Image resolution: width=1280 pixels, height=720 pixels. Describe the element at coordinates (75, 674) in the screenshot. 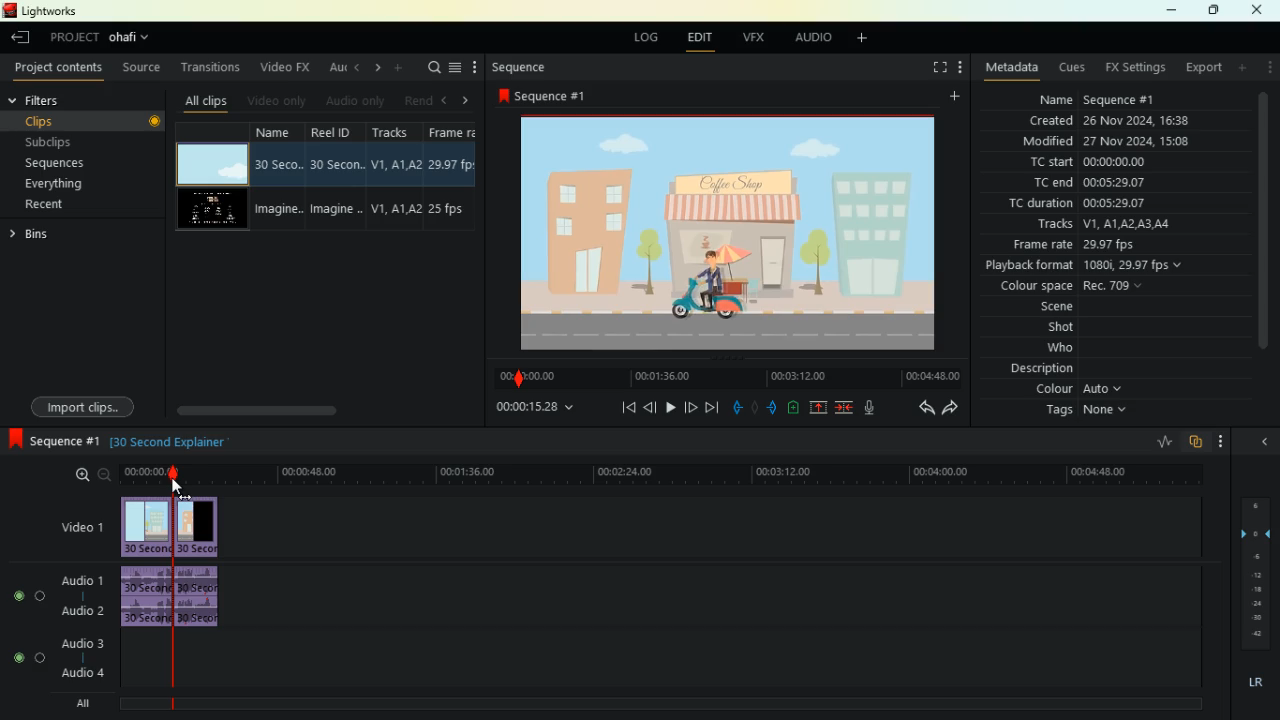

I see `audio 4` at that location.